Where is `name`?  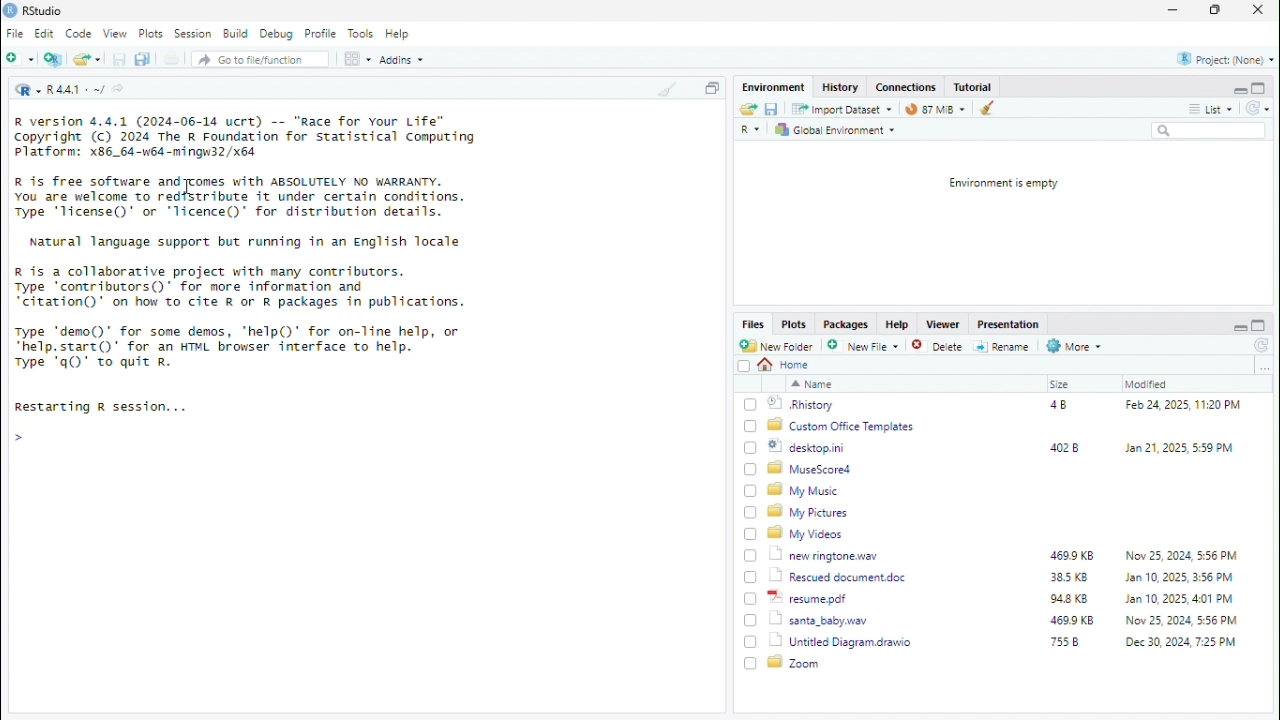
name is located at coordinates (812, 384).